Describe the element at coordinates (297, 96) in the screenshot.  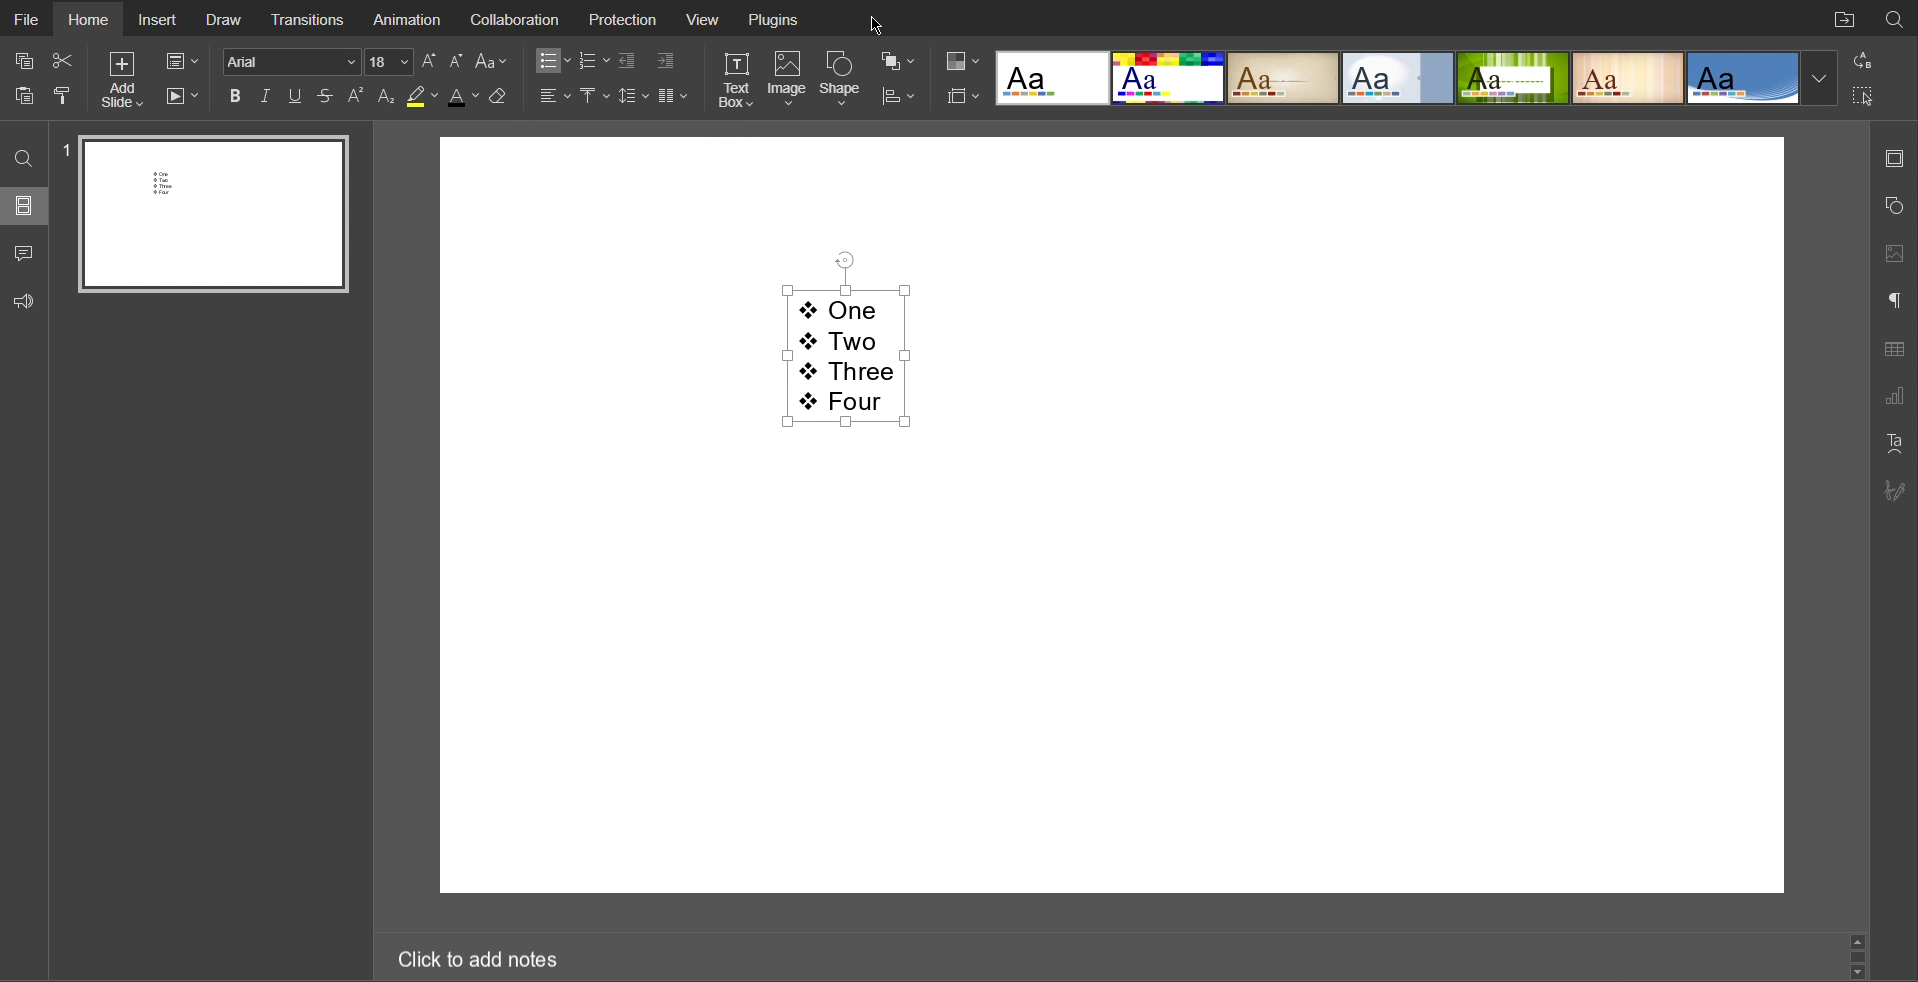
I see `Underline` at that location.